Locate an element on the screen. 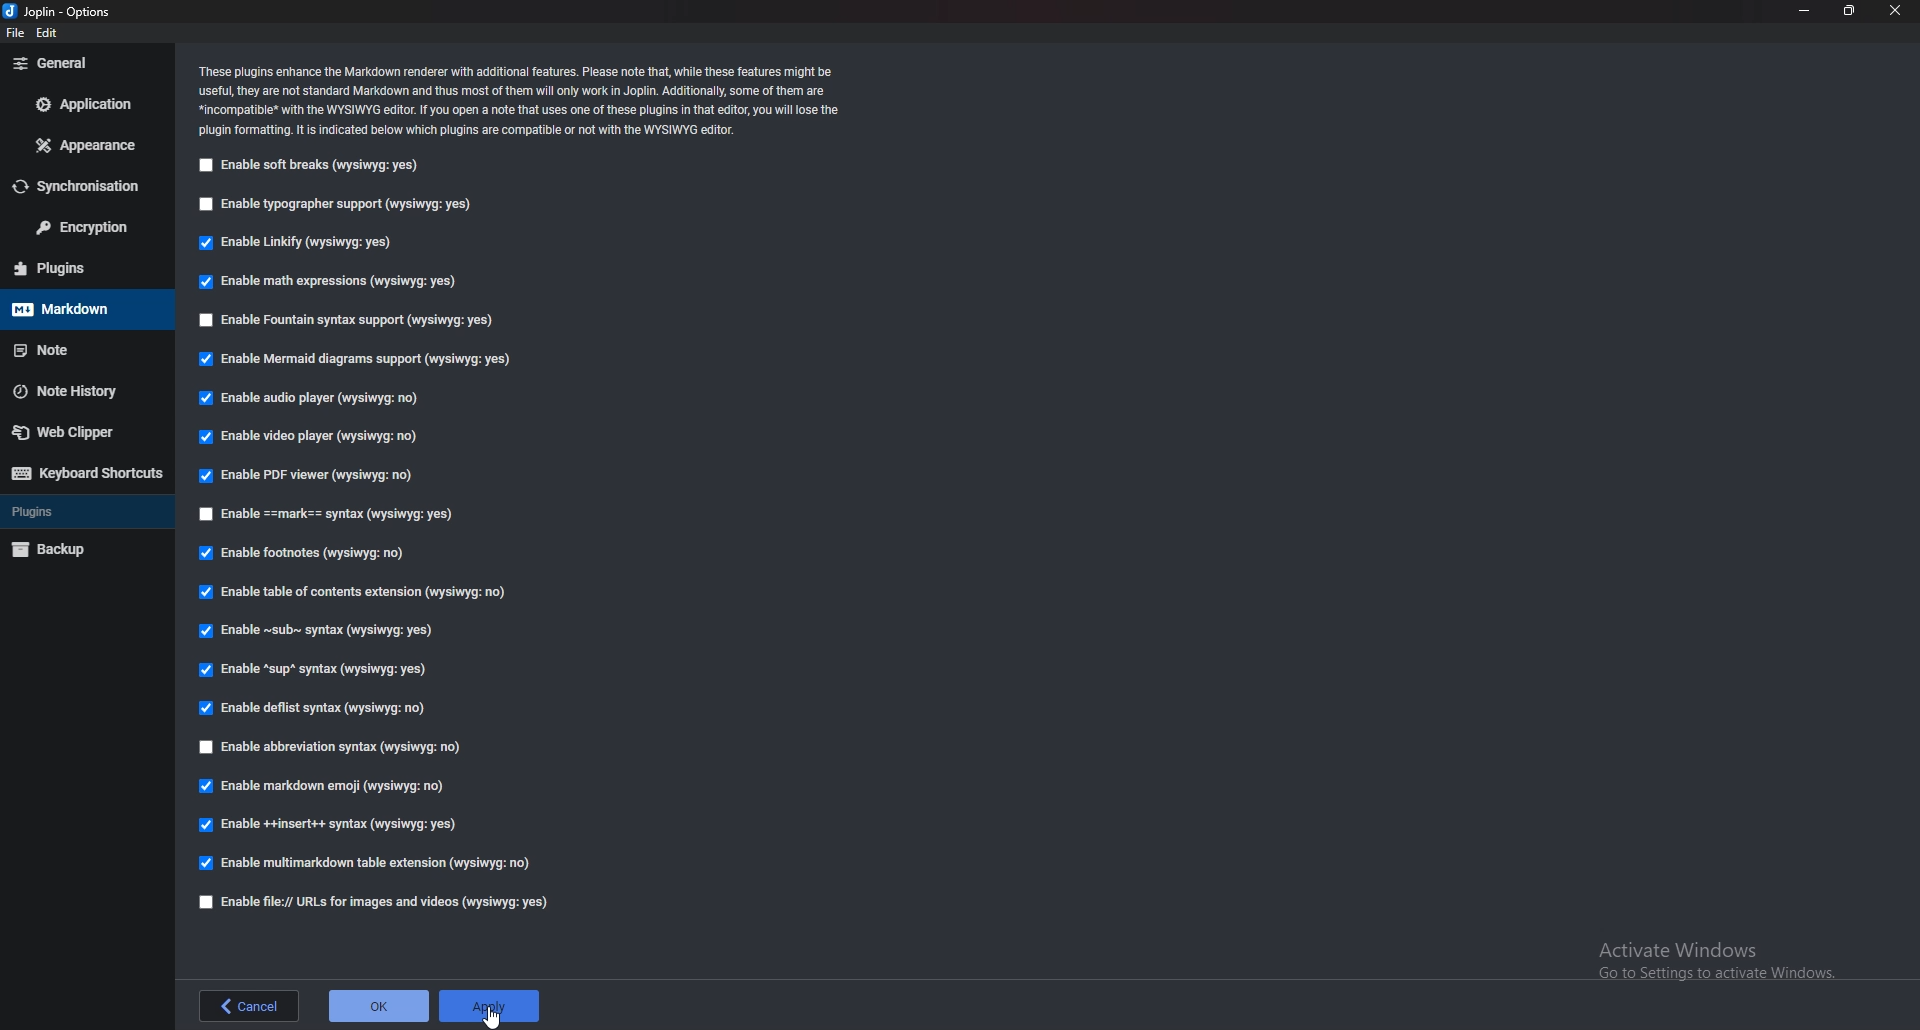 The image size is (1920, 1030). apply is located at coordinates (492, 1003).